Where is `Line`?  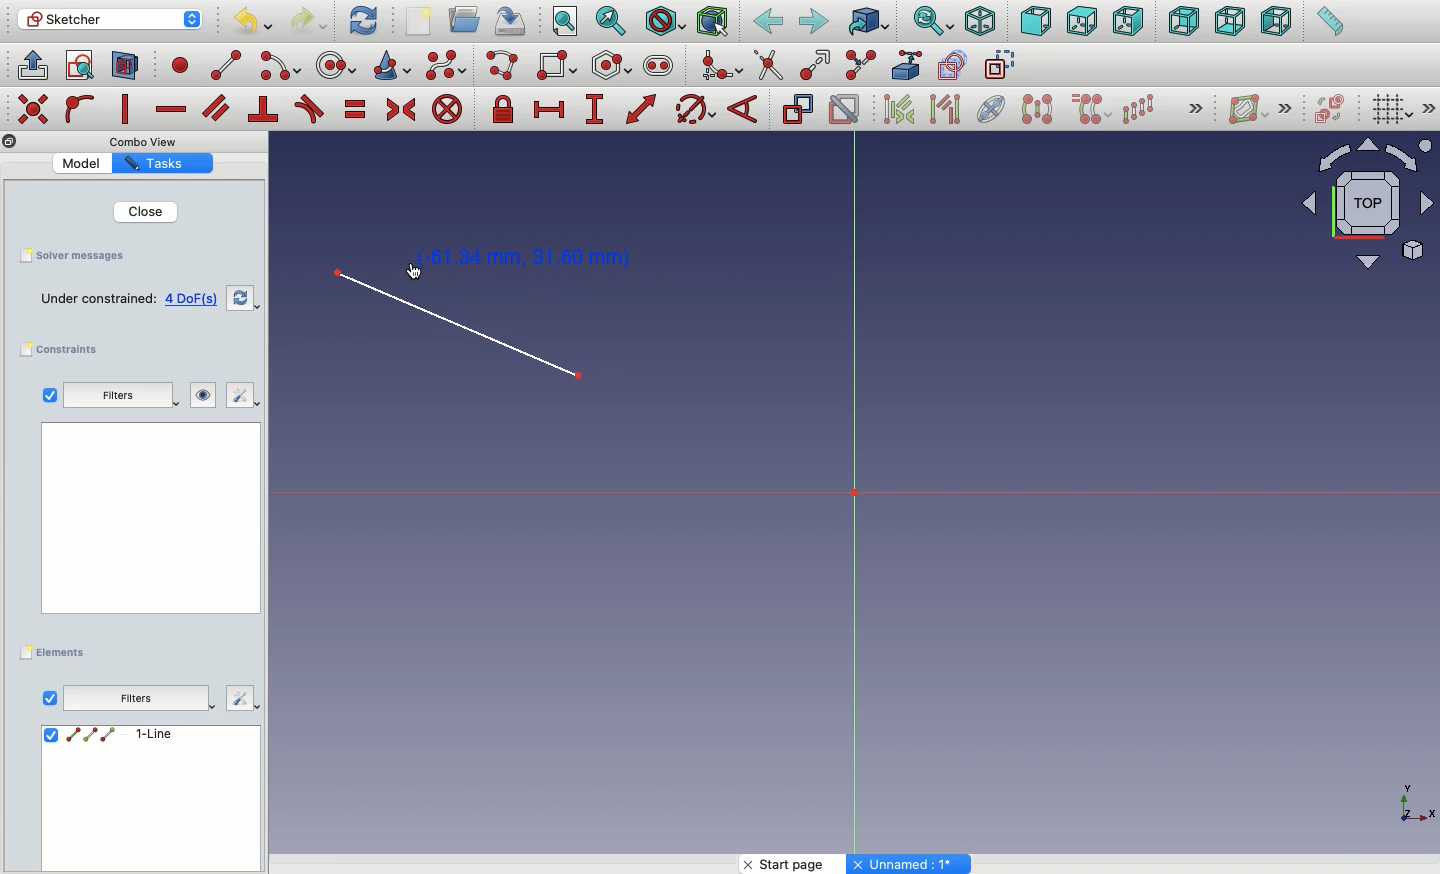 Line is located at coordinates (493, 341).